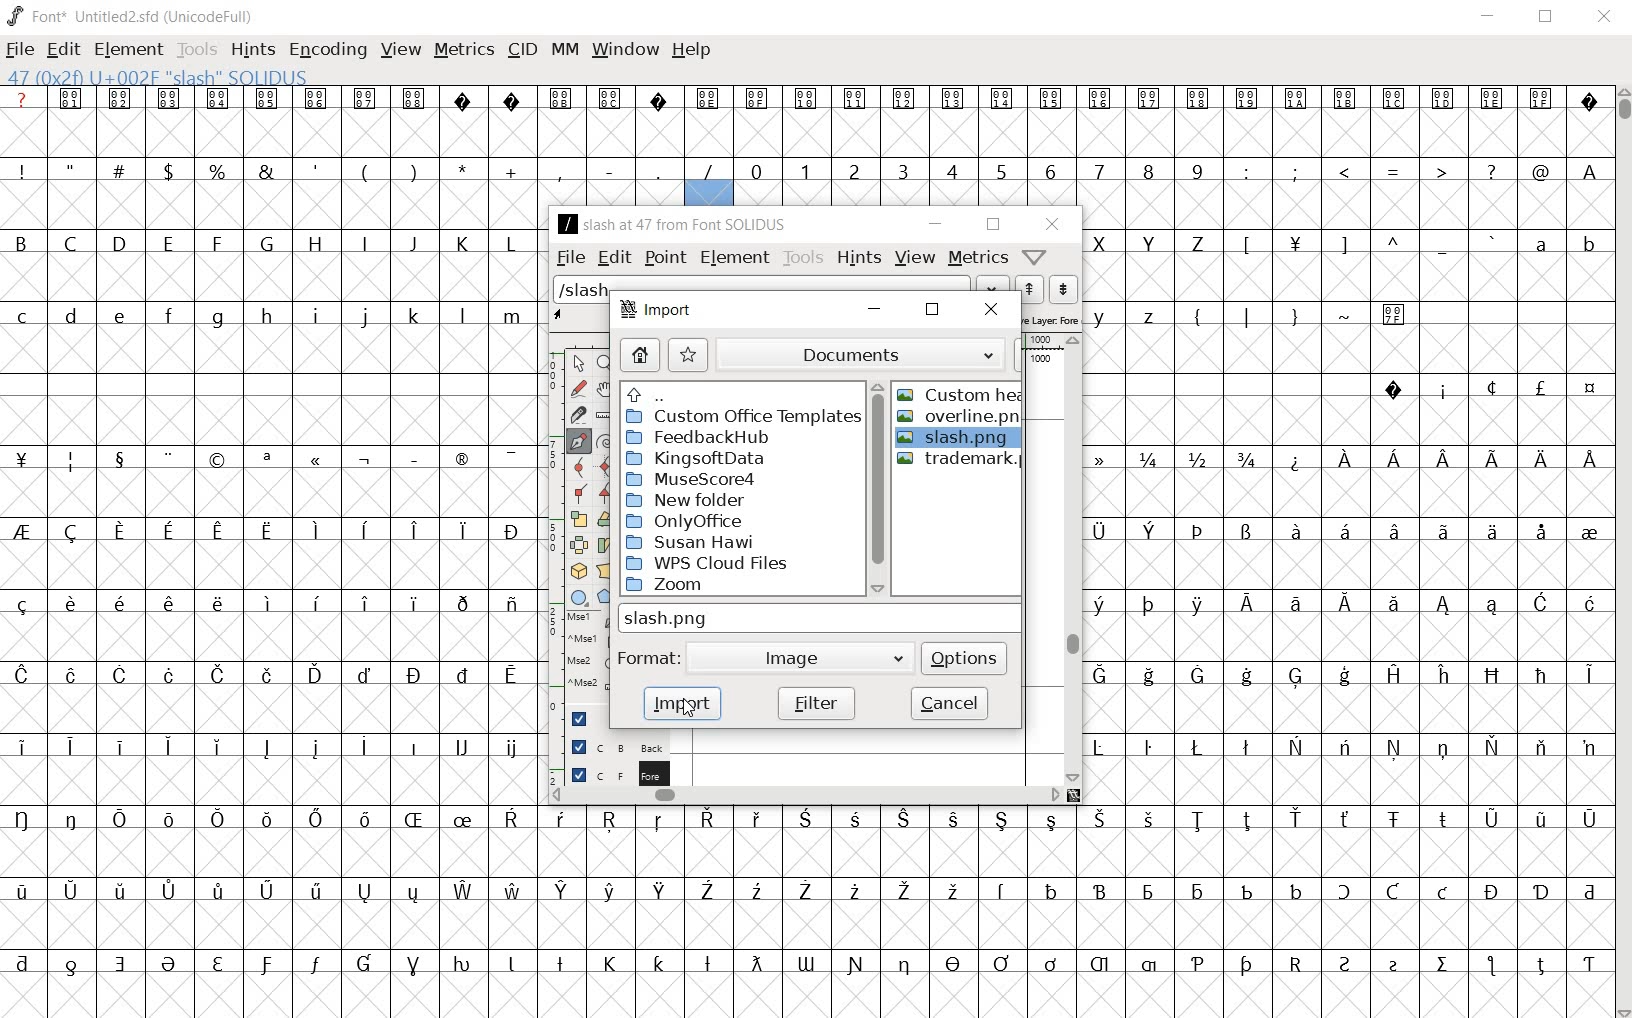  What do you see at coordinates (580, 441) in the screenshot?
I see `add a point, then drag out its control points` at bounding box center [580, 441].